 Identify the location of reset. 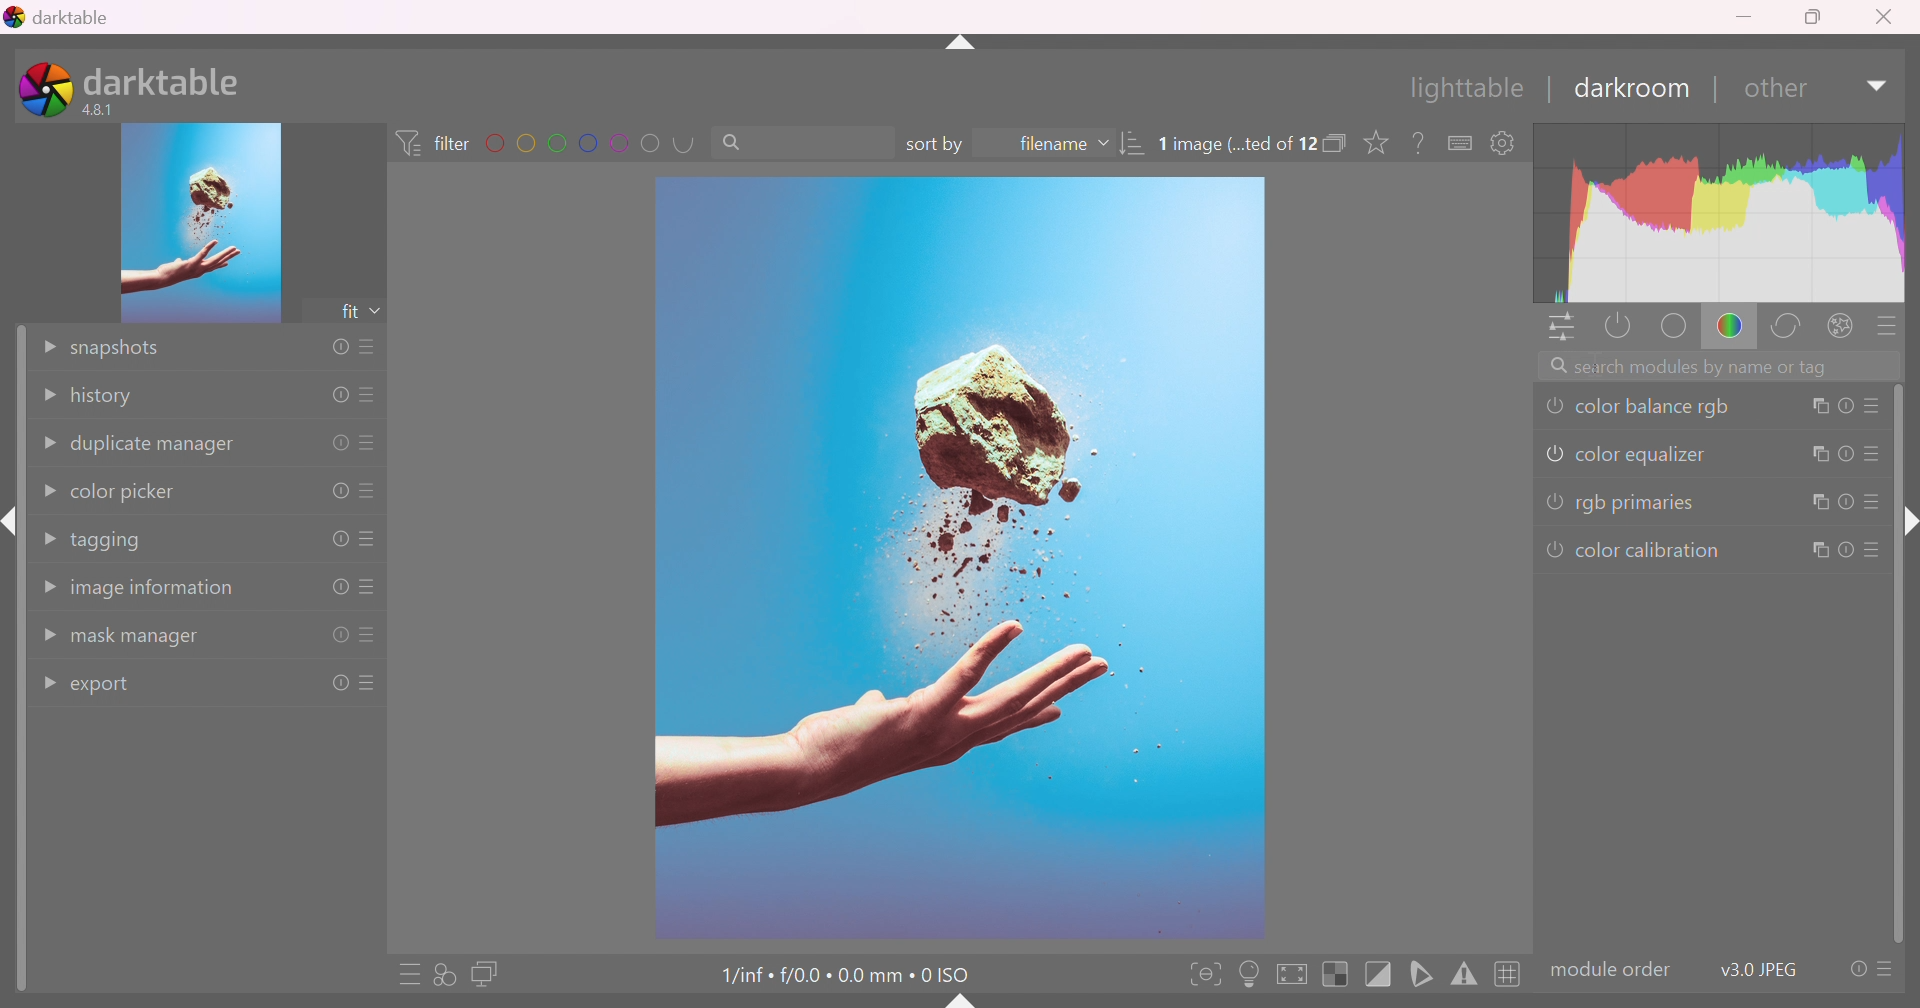
(1845, 408).